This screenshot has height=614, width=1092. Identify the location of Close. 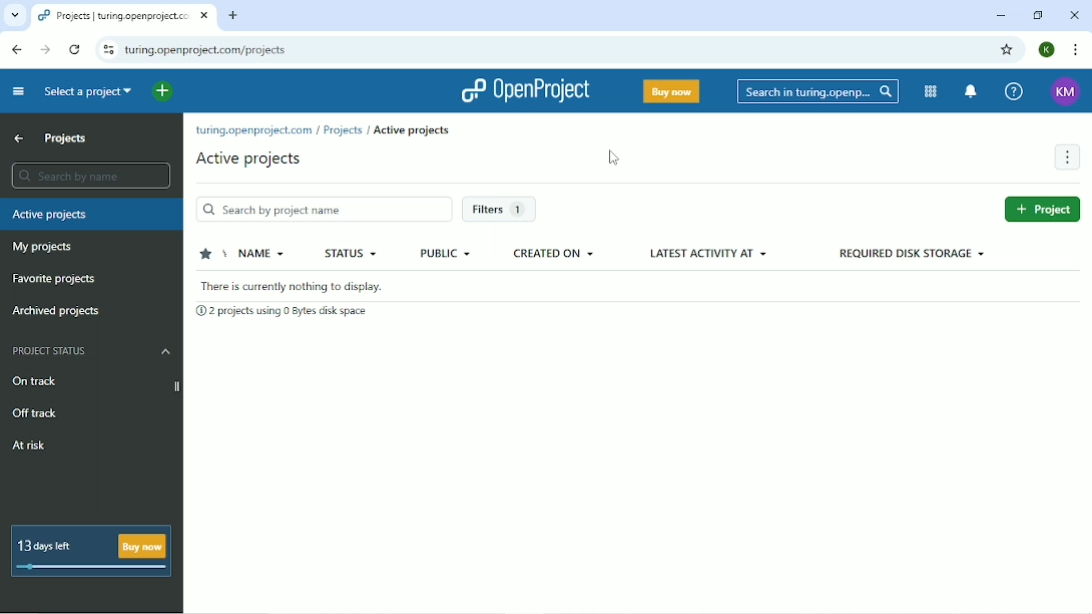
(1074, 15).